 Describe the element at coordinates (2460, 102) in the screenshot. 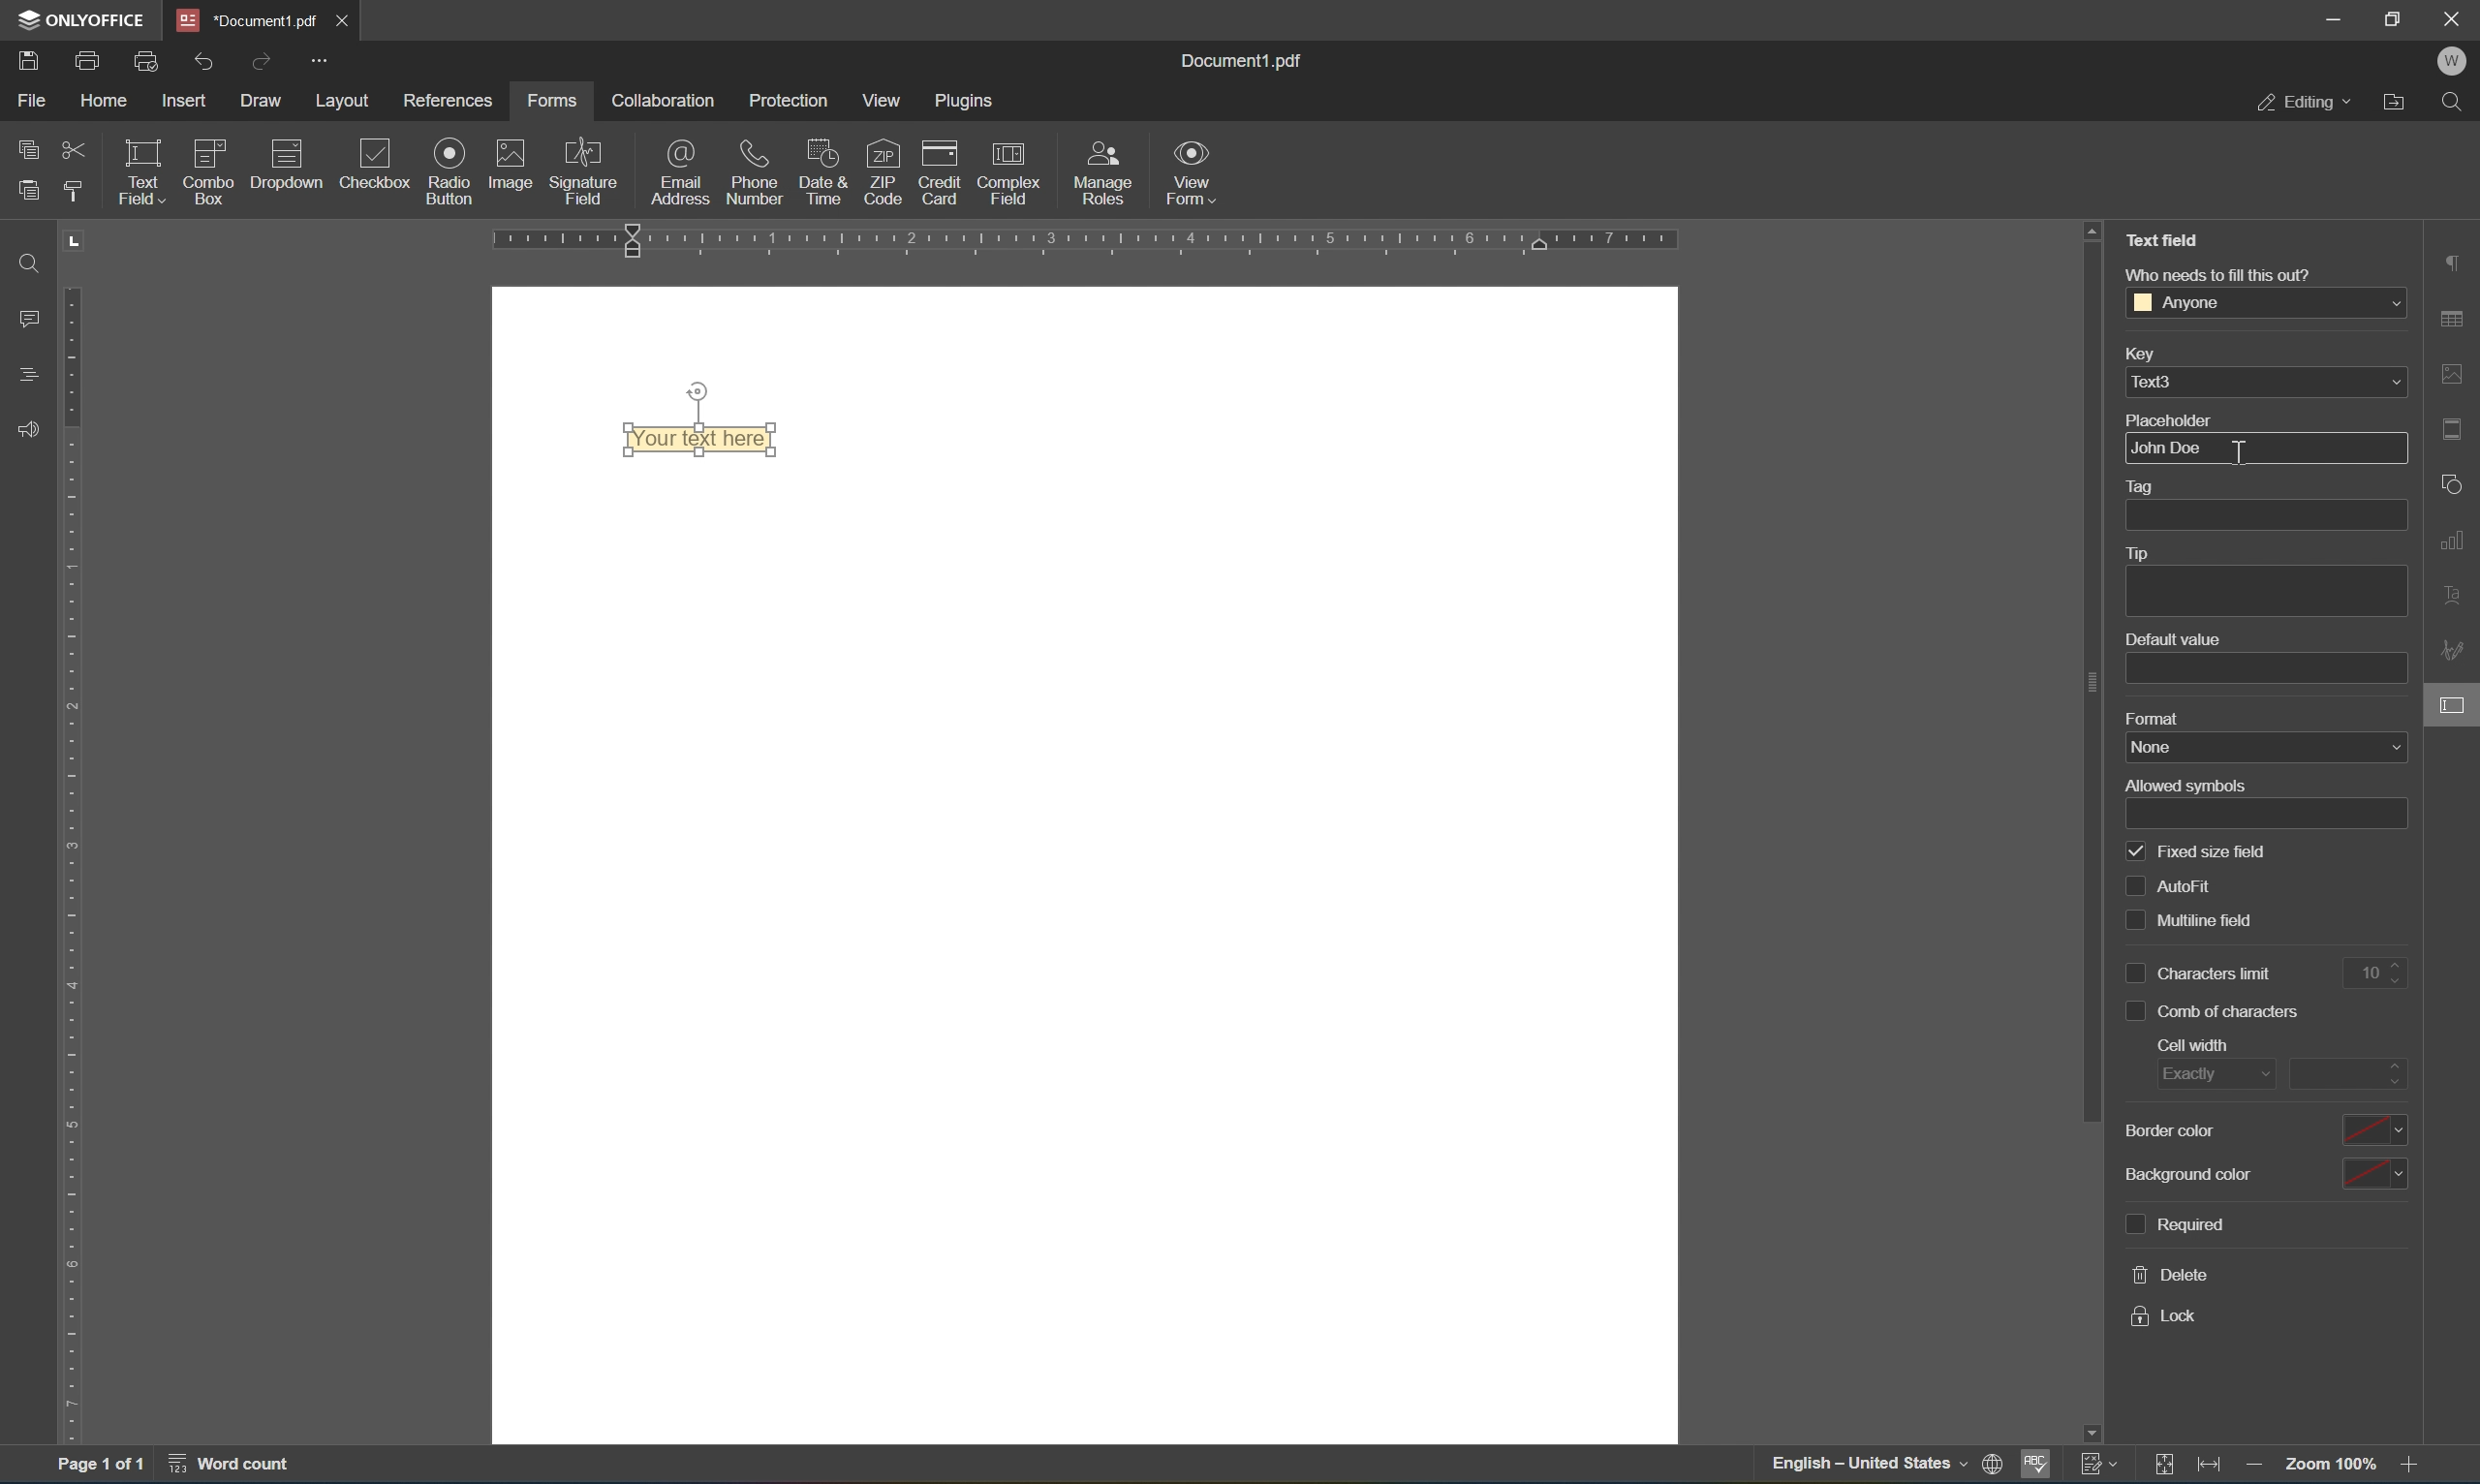

I see `Find` at that location.